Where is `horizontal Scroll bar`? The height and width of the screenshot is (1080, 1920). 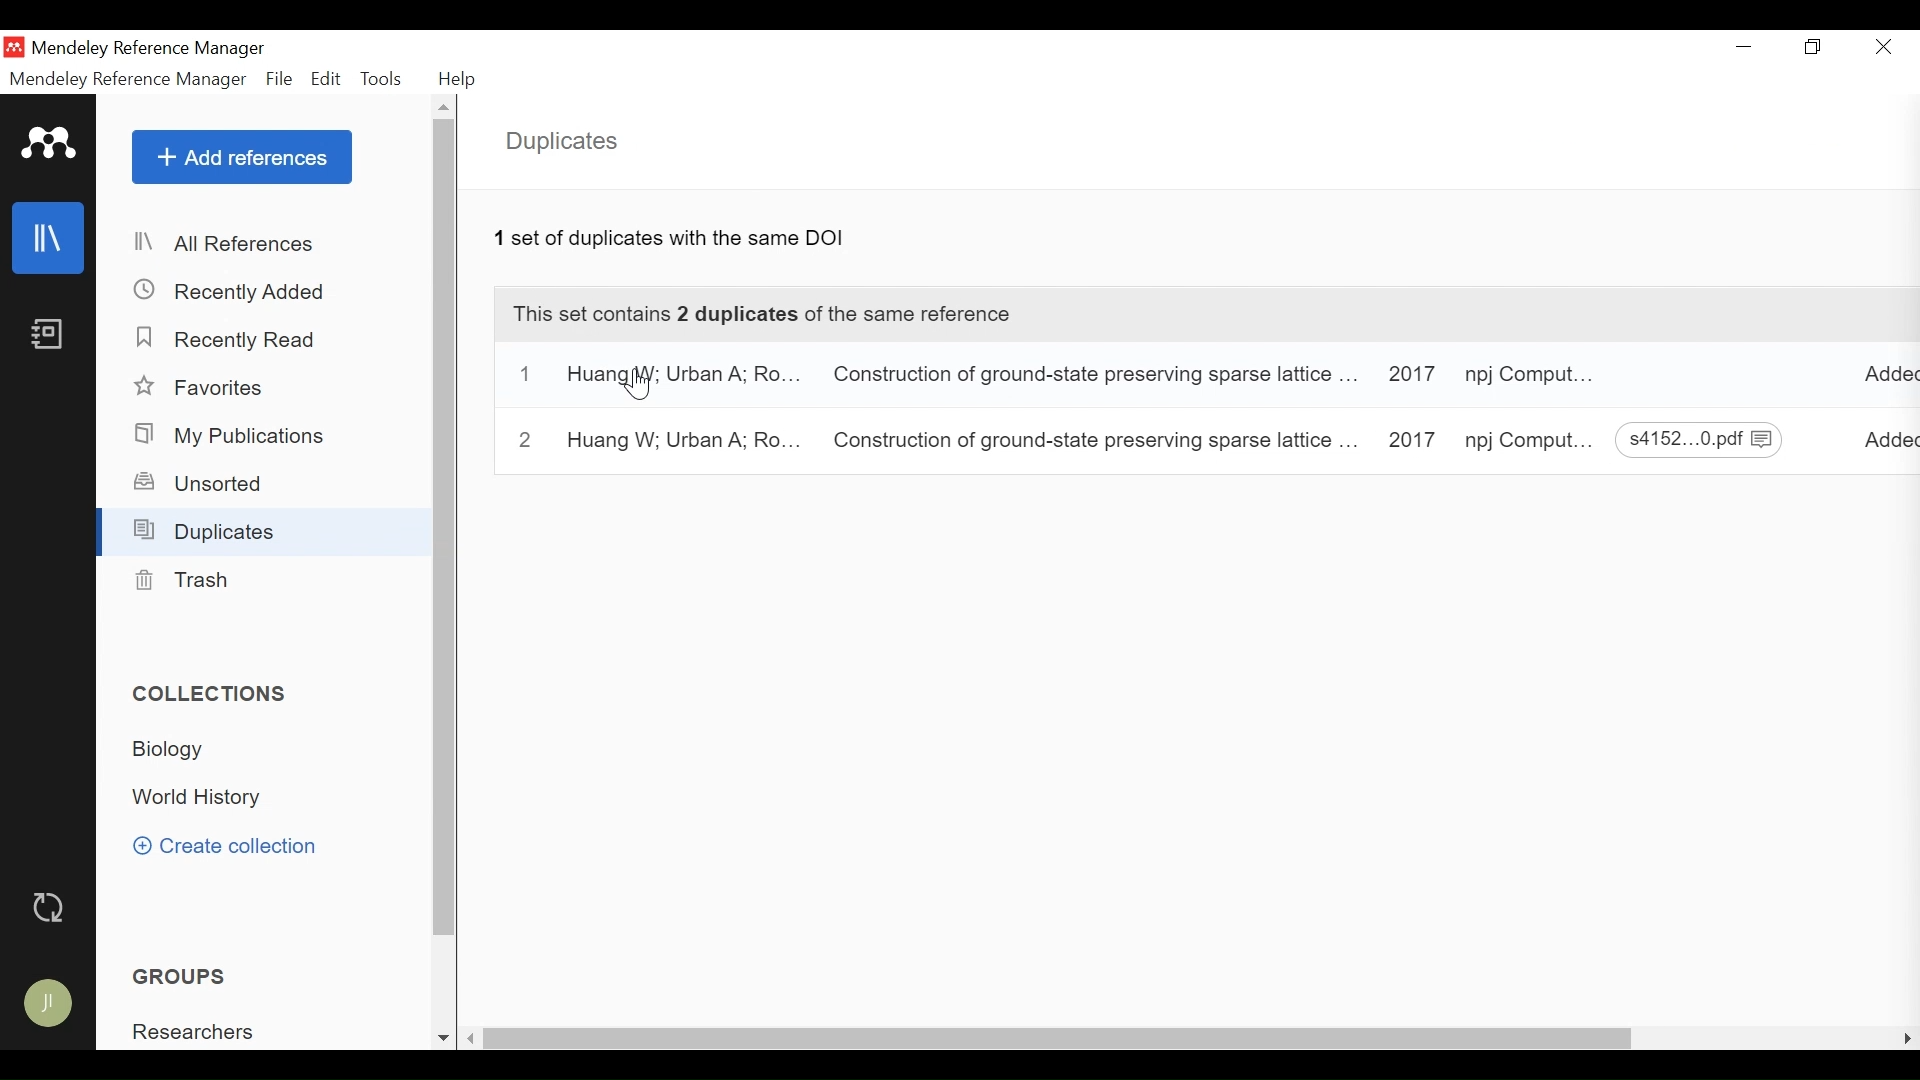
horizontal Scroll bar is located at coordinates (1066, 1041).